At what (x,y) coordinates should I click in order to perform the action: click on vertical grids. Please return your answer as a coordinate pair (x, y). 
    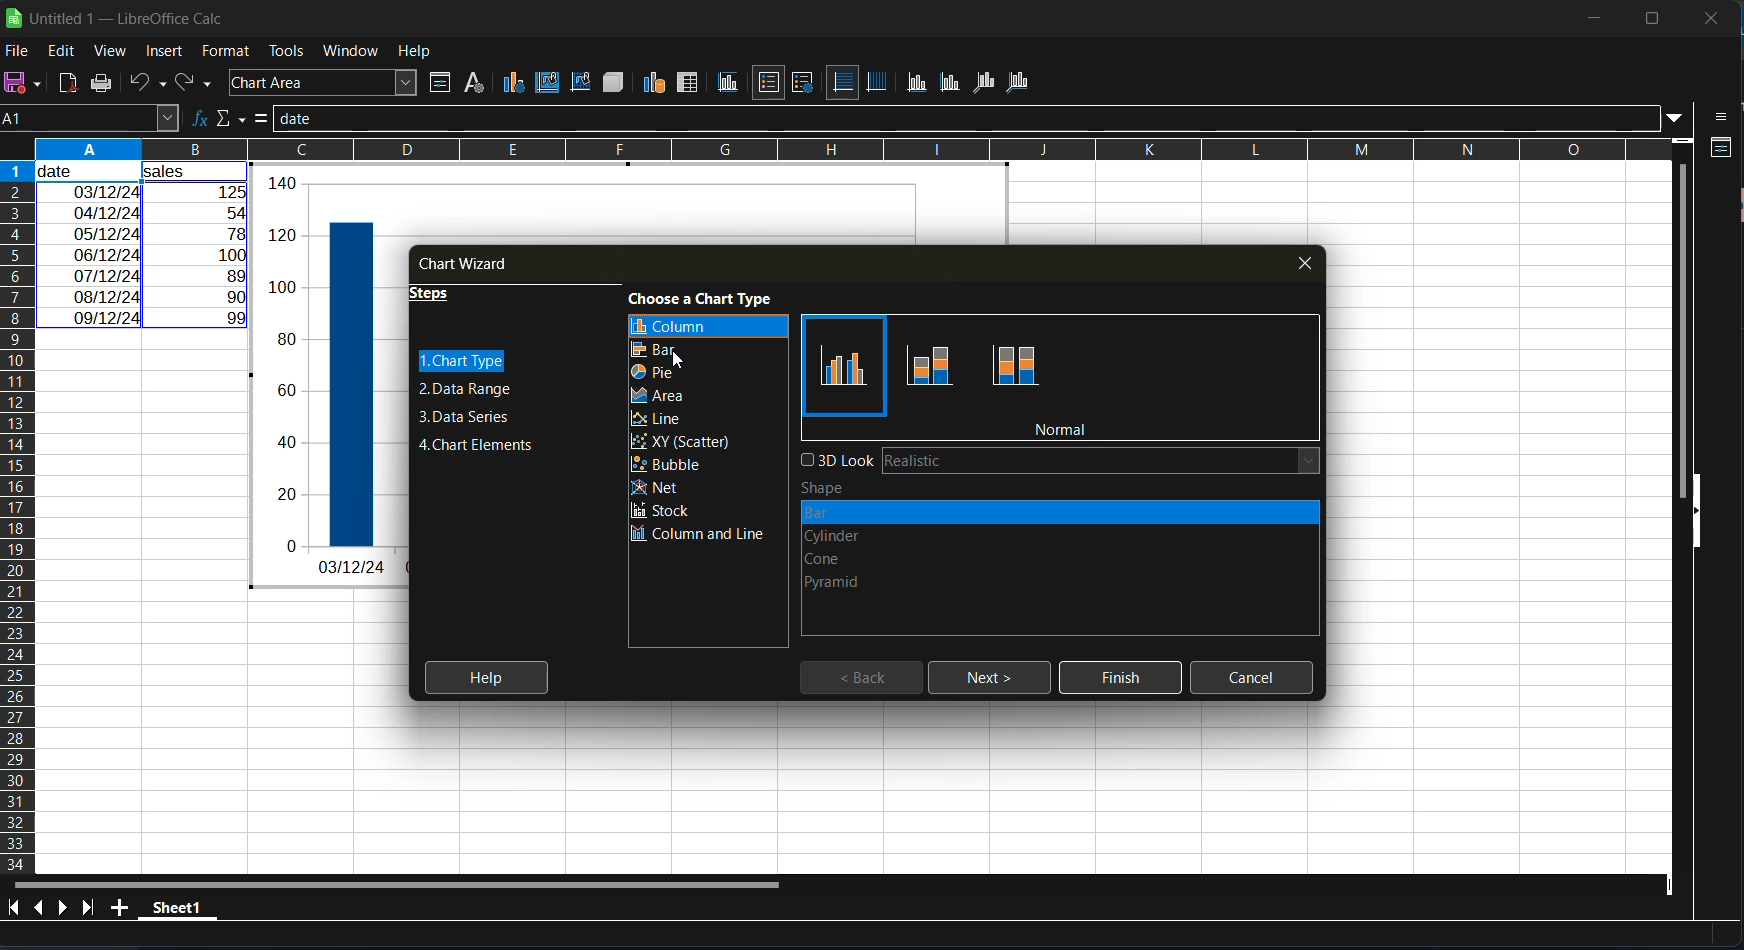
    Looking at the image, I should click on (878, 82).